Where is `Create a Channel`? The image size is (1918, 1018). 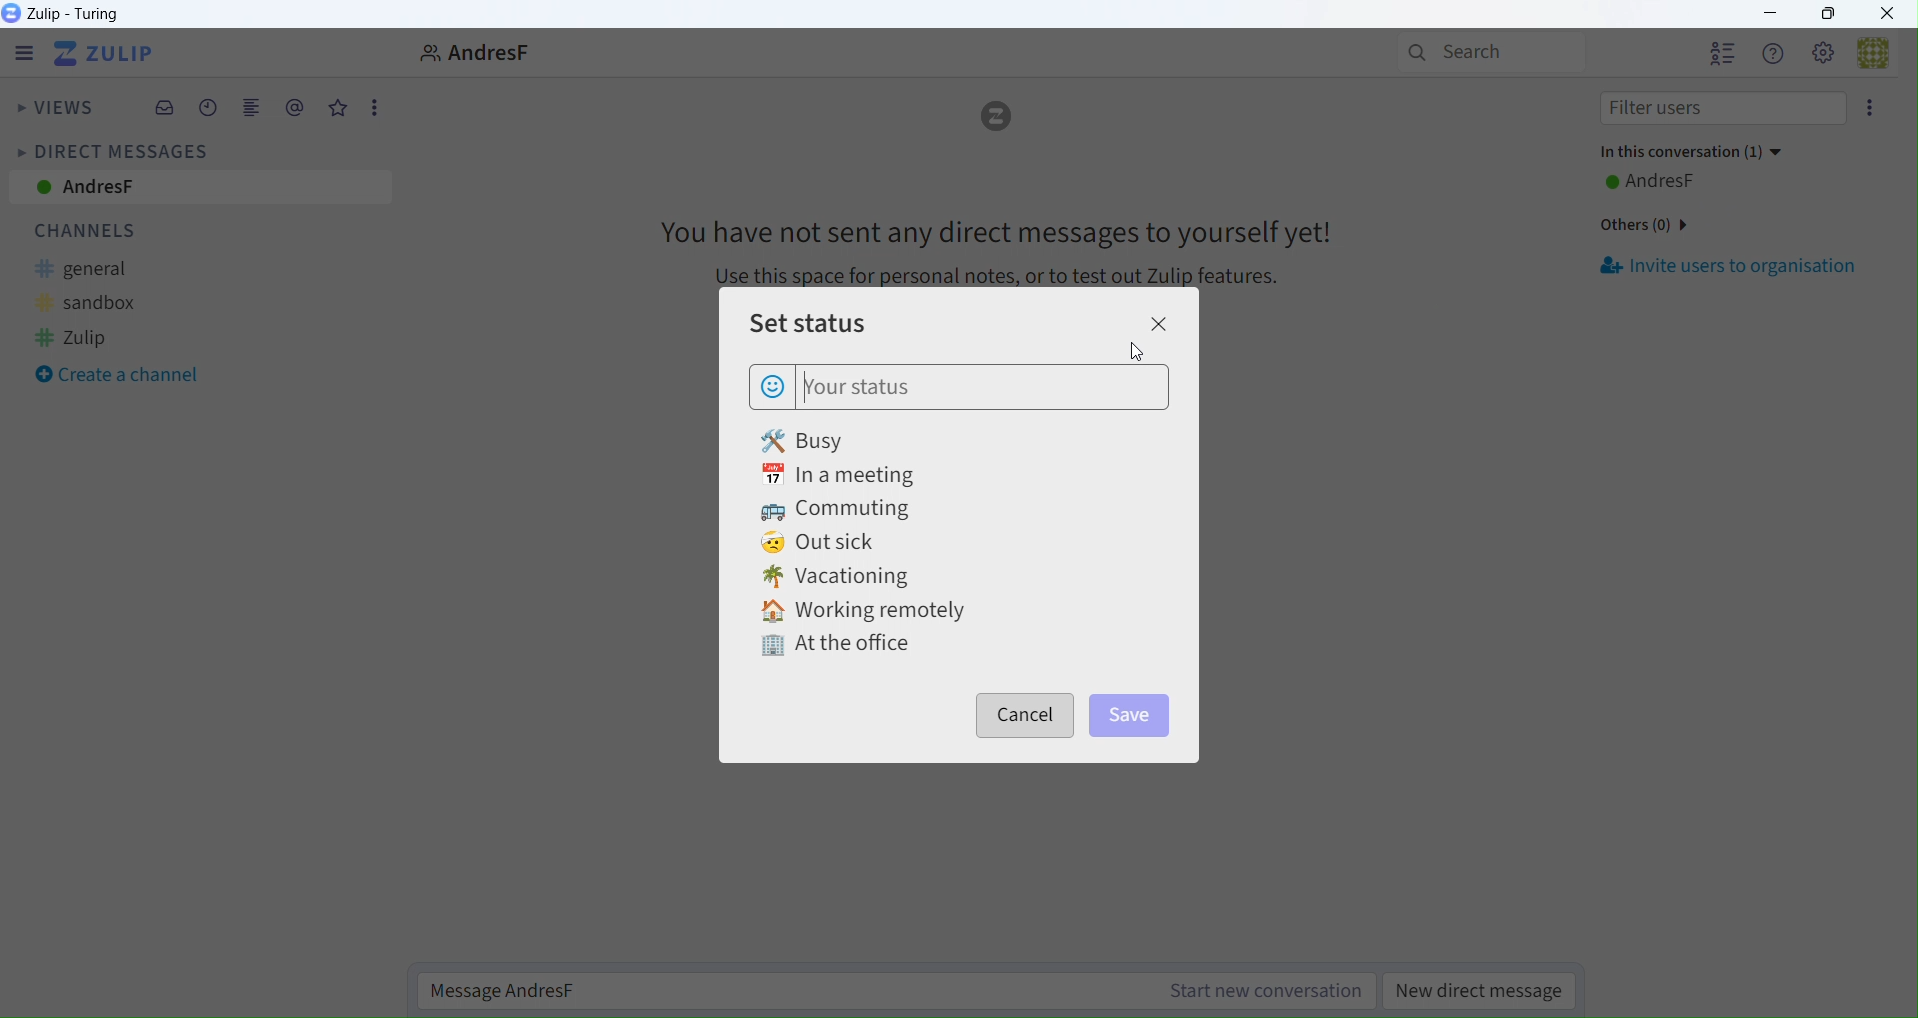
Create a Channel is located at coordinates (118, 376).